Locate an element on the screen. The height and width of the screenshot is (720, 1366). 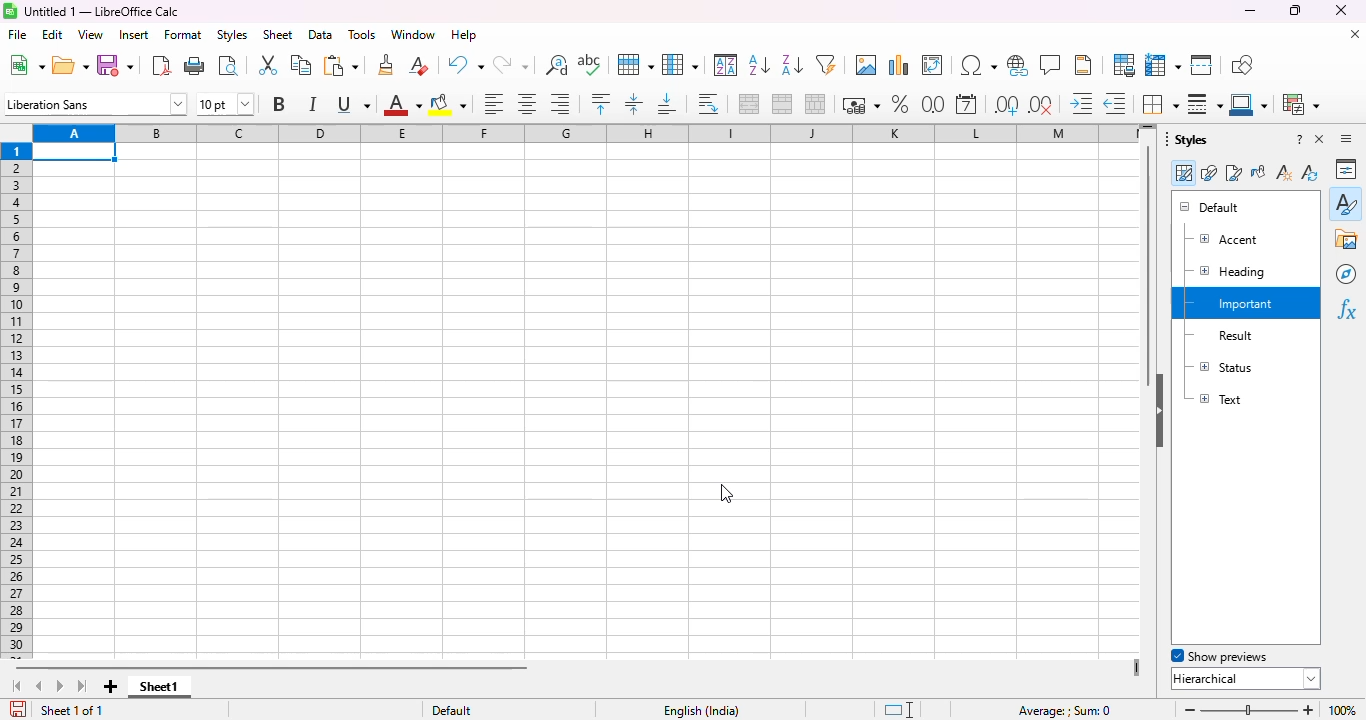
sheet 1 of 1 is located at coordinates (73, 710).